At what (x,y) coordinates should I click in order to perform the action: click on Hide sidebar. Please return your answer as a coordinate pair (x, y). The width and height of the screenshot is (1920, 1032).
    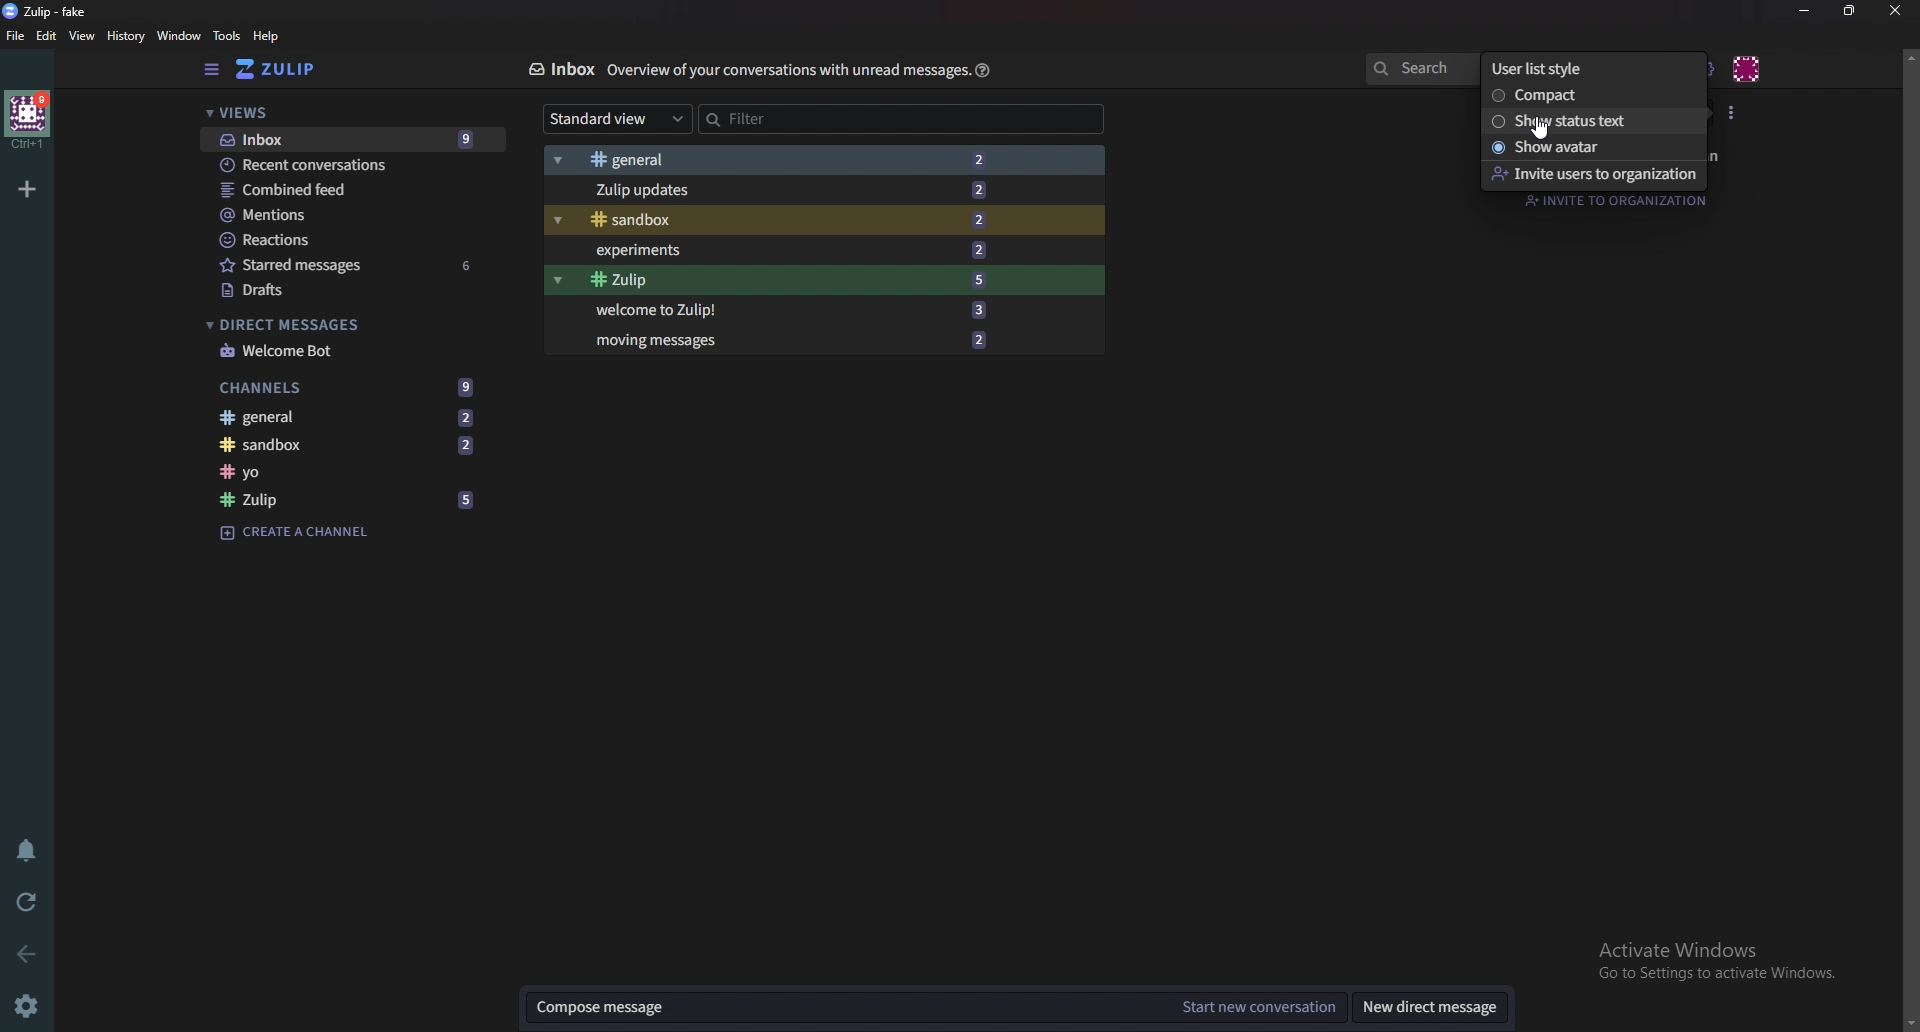
    Looking at the image, I should click on (209, 71).